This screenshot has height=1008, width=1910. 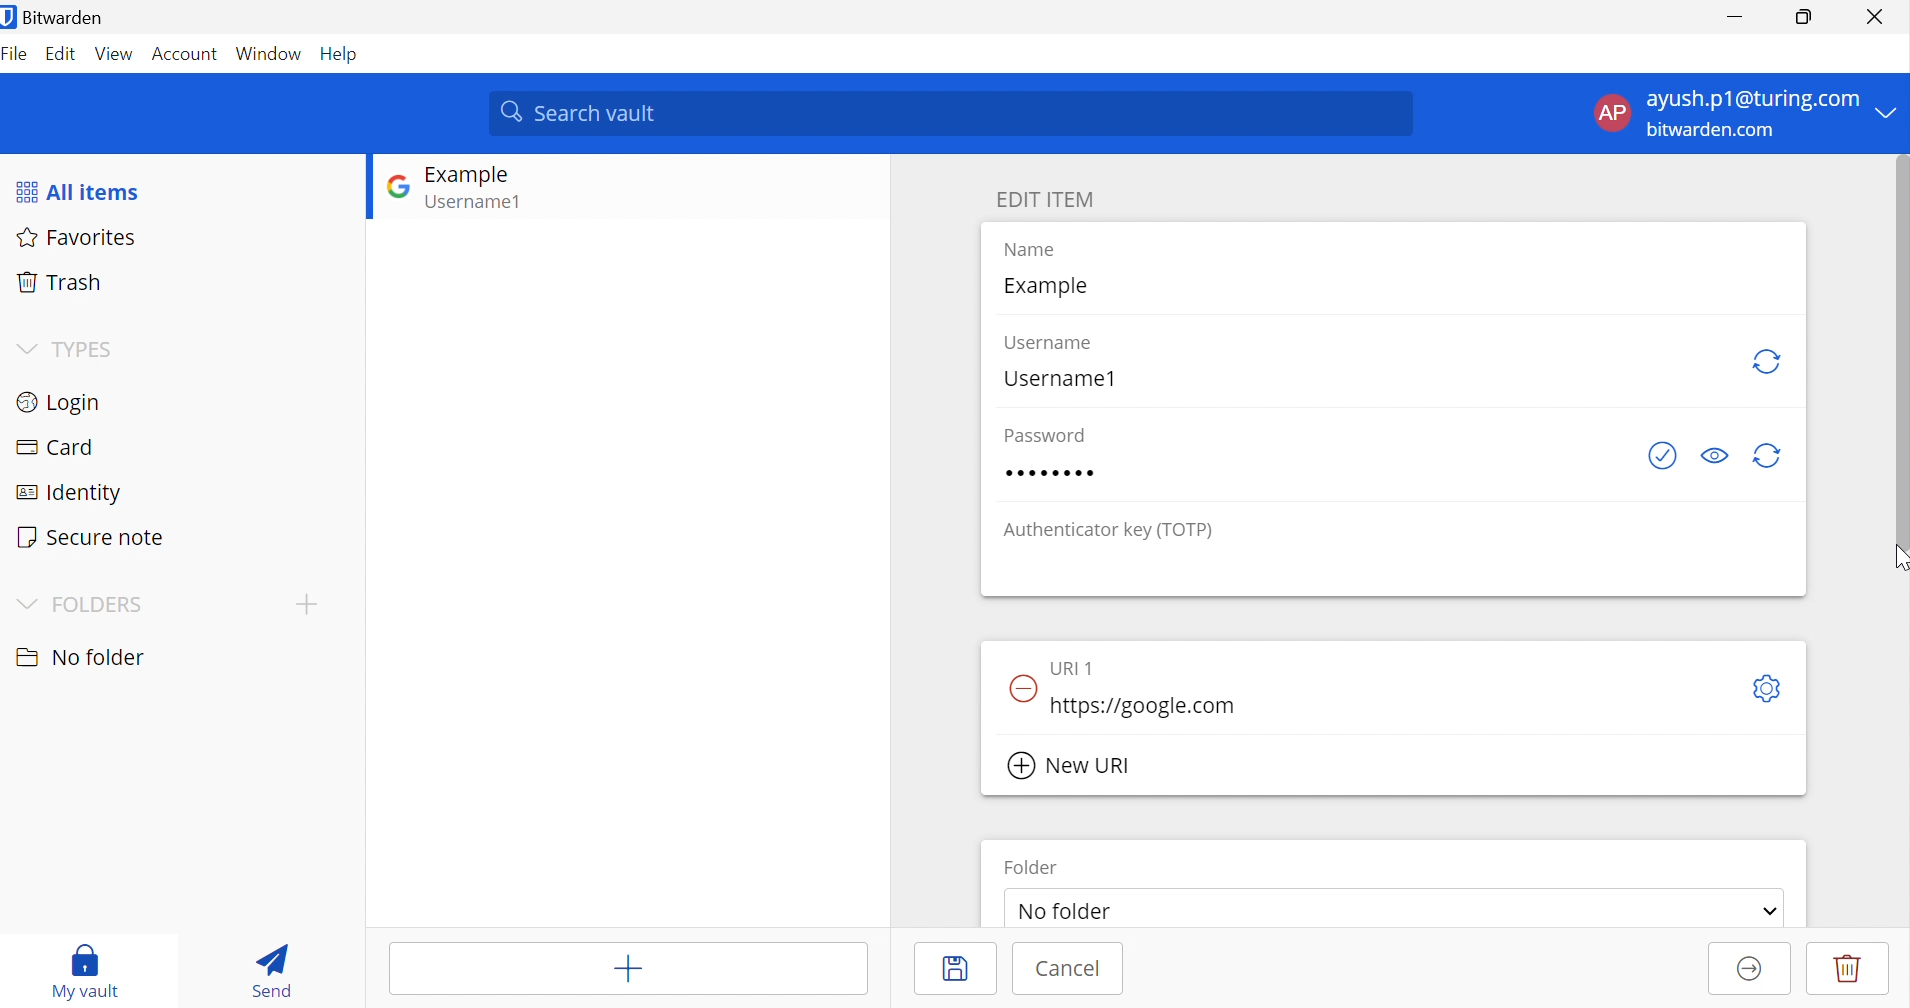 I want to click on , so click(x=65, y=282).